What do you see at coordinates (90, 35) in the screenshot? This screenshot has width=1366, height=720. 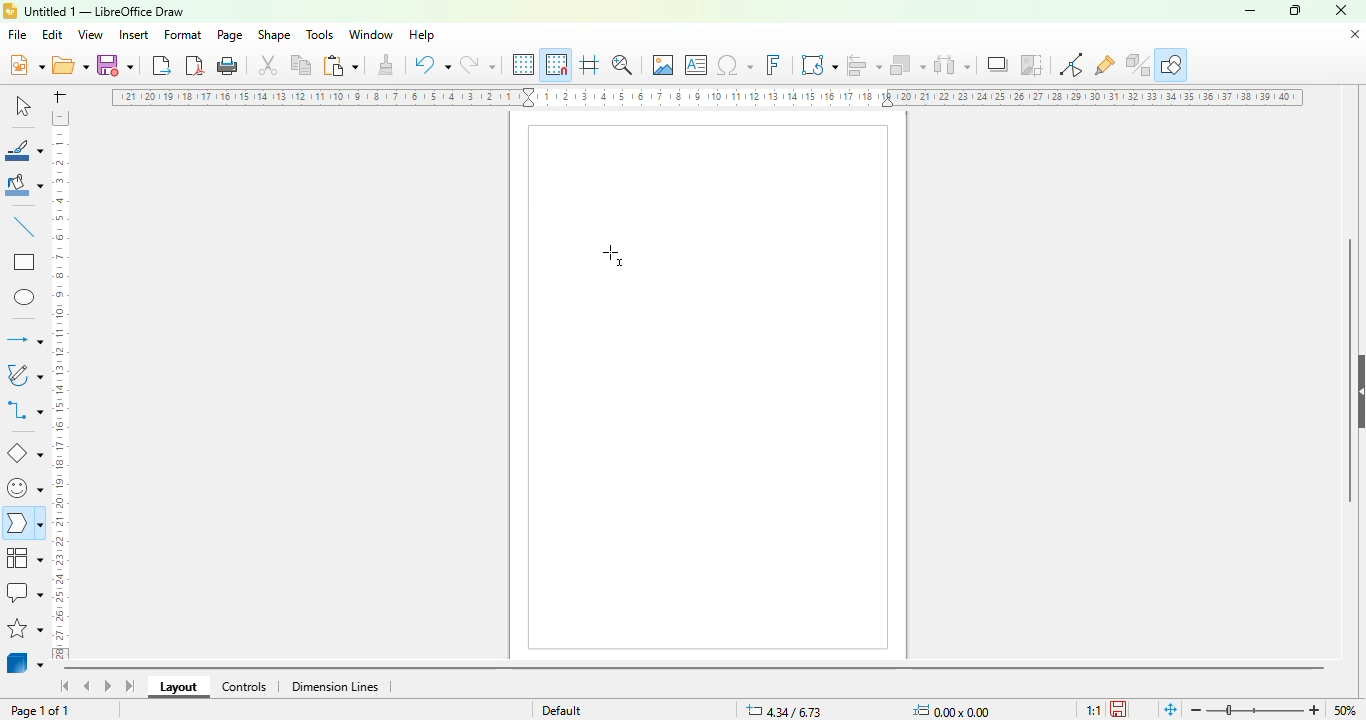 I see `view` at bounding box center [90, 35].